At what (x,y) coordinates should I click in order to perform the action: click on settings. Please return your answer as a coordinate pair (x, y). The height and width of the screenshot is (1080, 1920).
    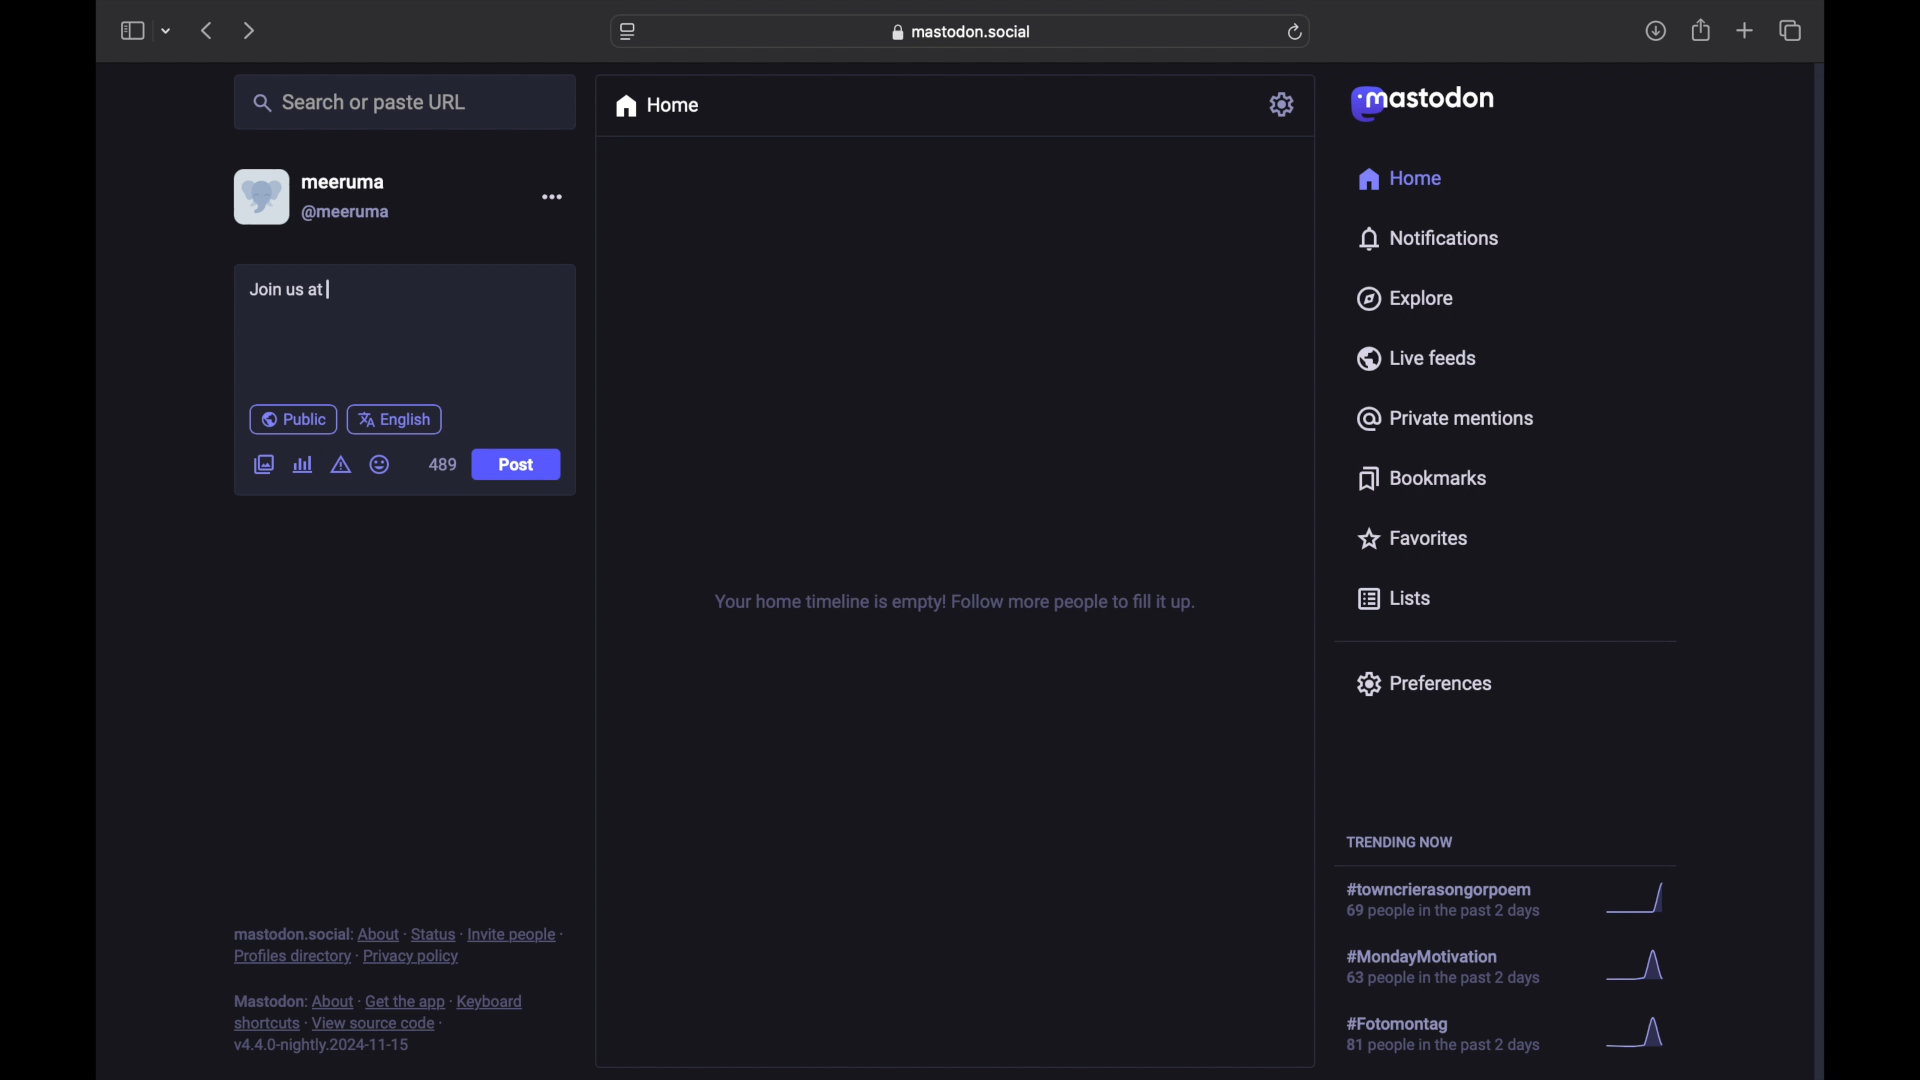
    Looking at the image, I should click on (1284, 104).